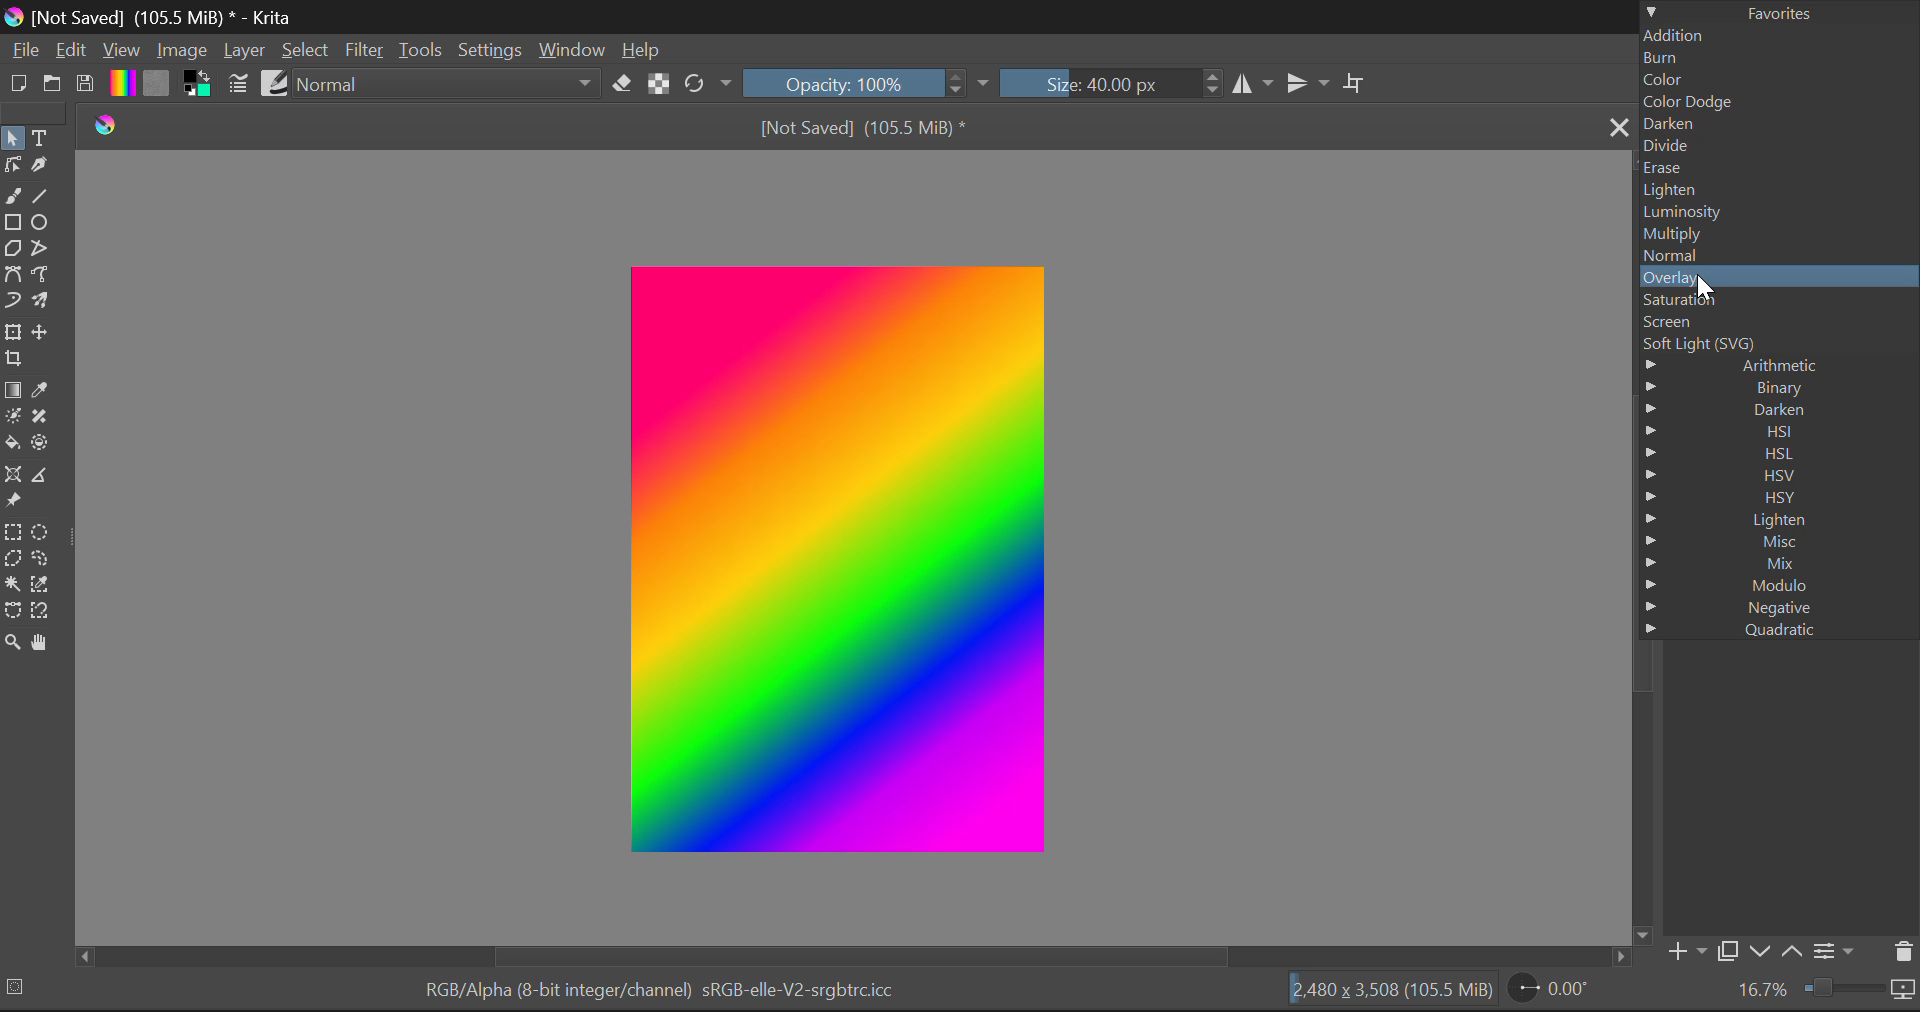  What do you see at coordinates (38, 275) in the screenshot?
I see `Freehand Path Tool` at bounding box center [38, 275].